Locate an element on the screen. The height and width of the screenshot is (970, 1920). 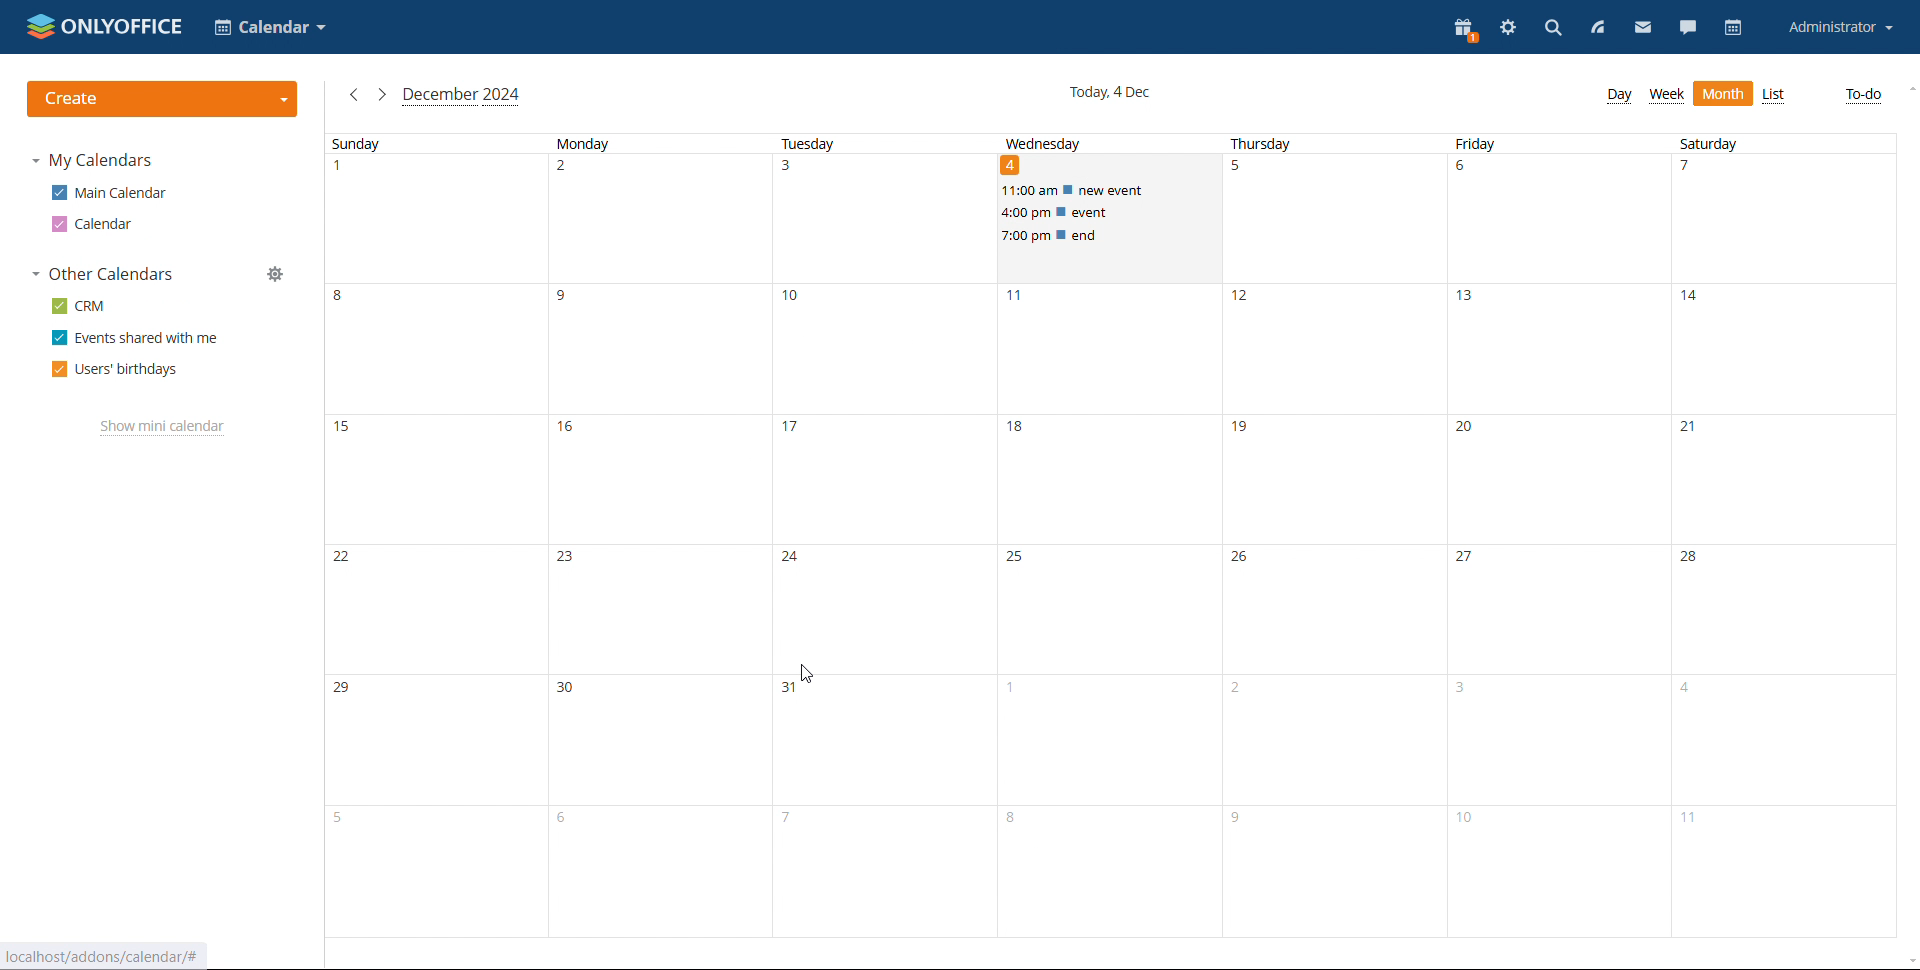
chat is located at coordinates (1689, 26).